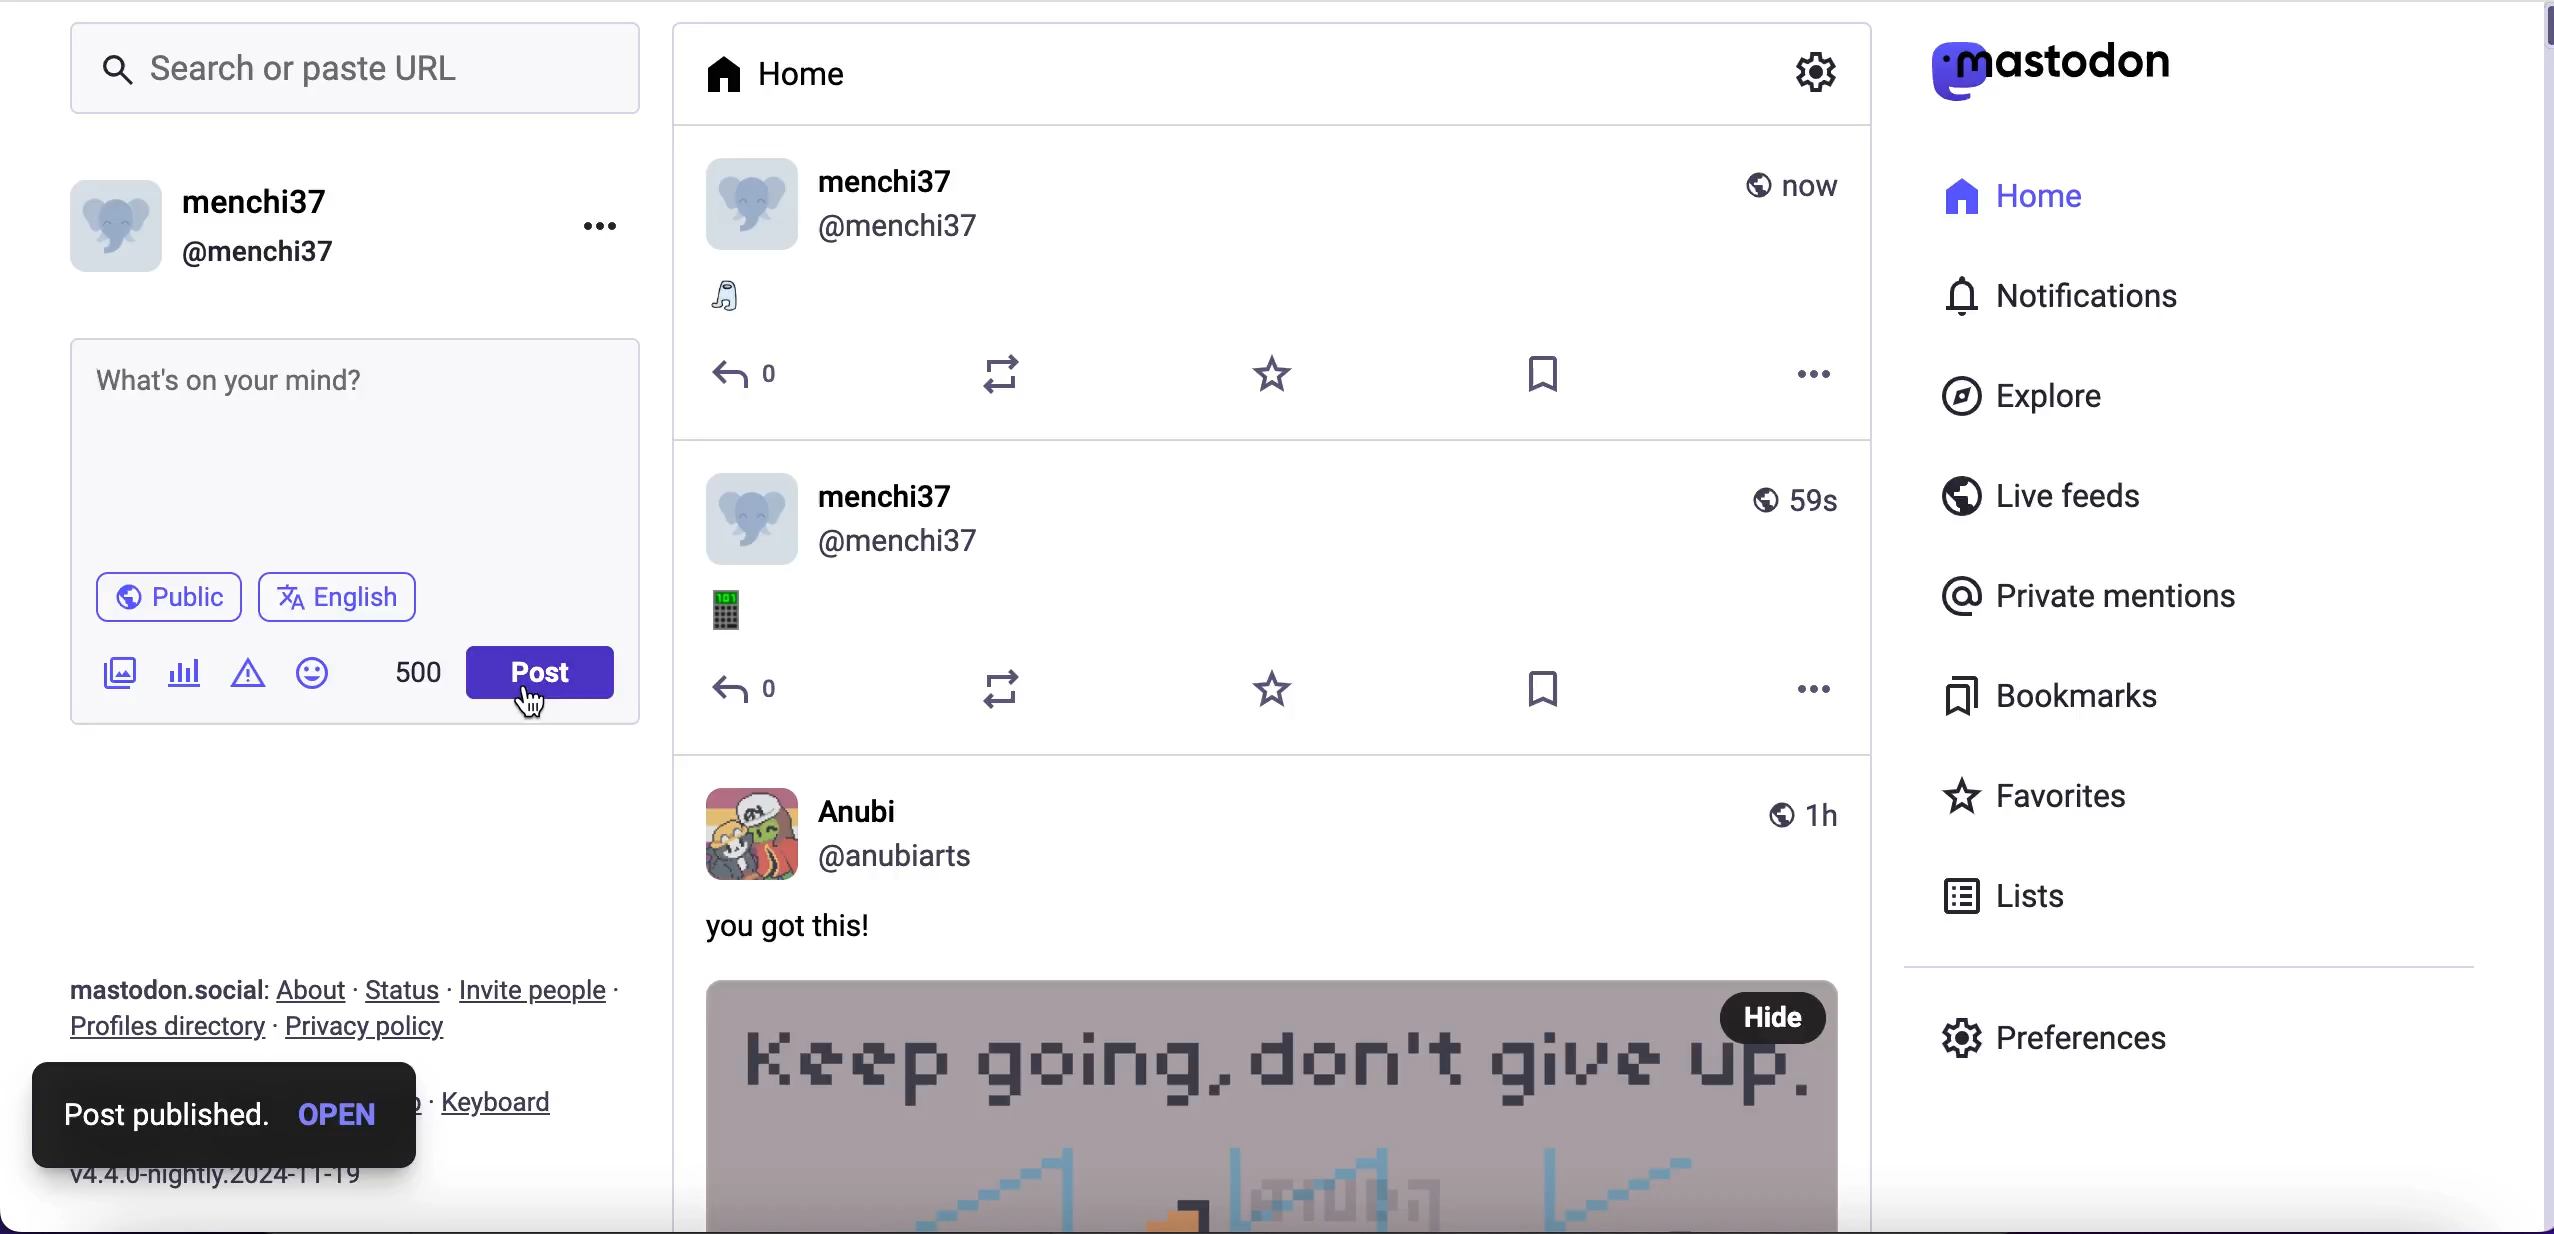  I want to click on save, so click(1545, 688).